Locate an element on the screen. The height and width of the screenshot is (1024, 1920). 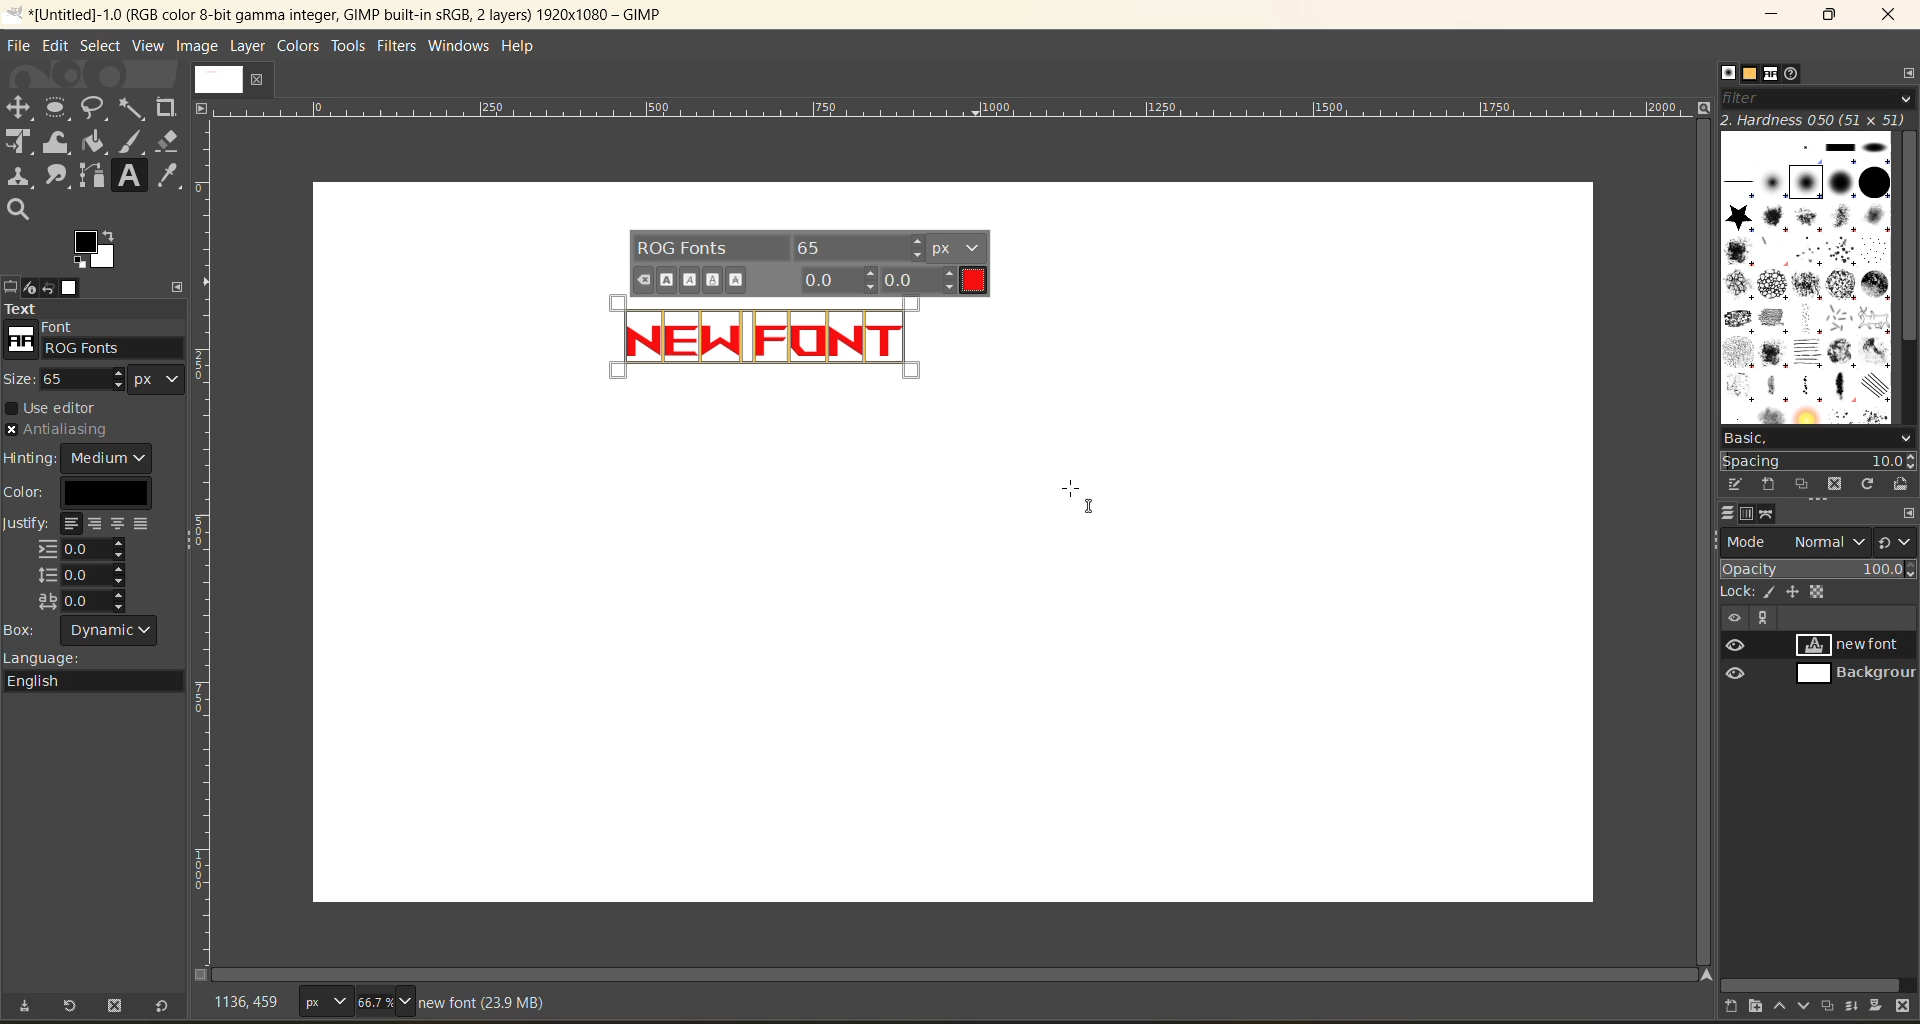
metadata is located at coordinates (481, 1003).